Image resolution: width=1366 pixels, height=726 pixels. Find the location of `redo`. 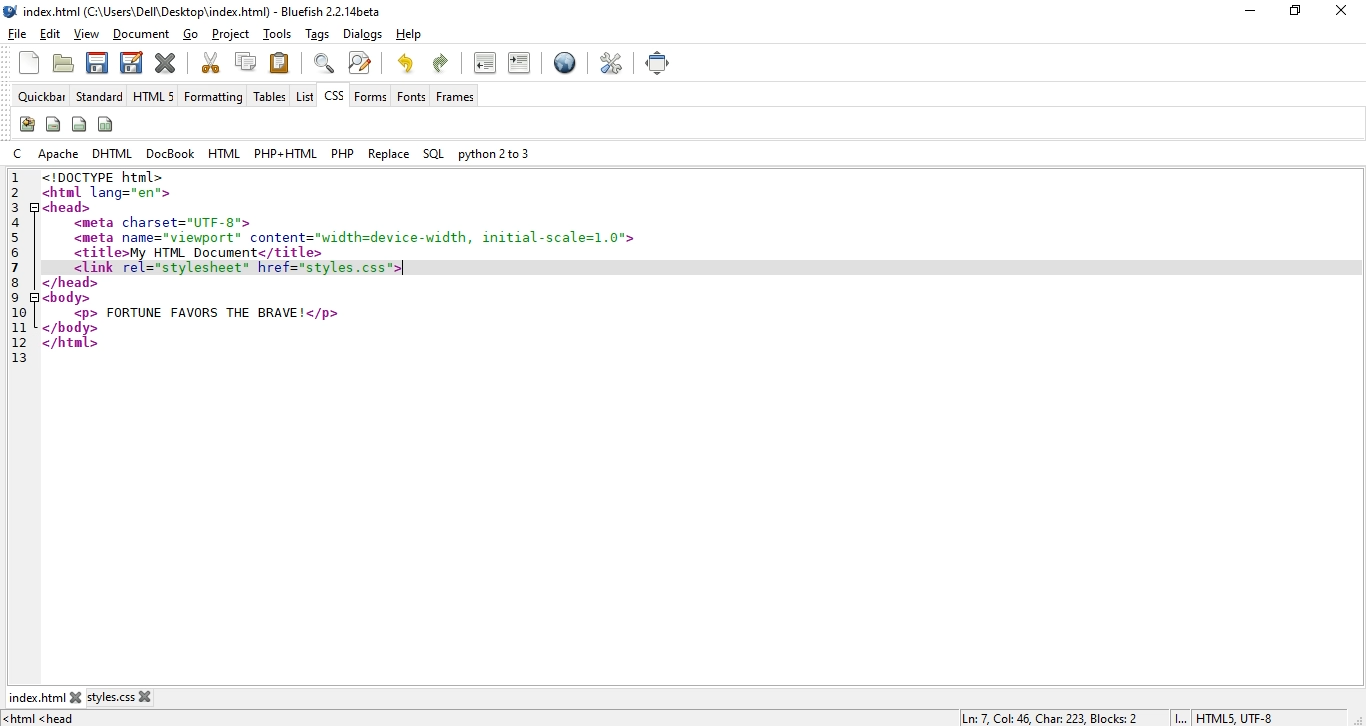

redo is located at coordinates (444, 61).